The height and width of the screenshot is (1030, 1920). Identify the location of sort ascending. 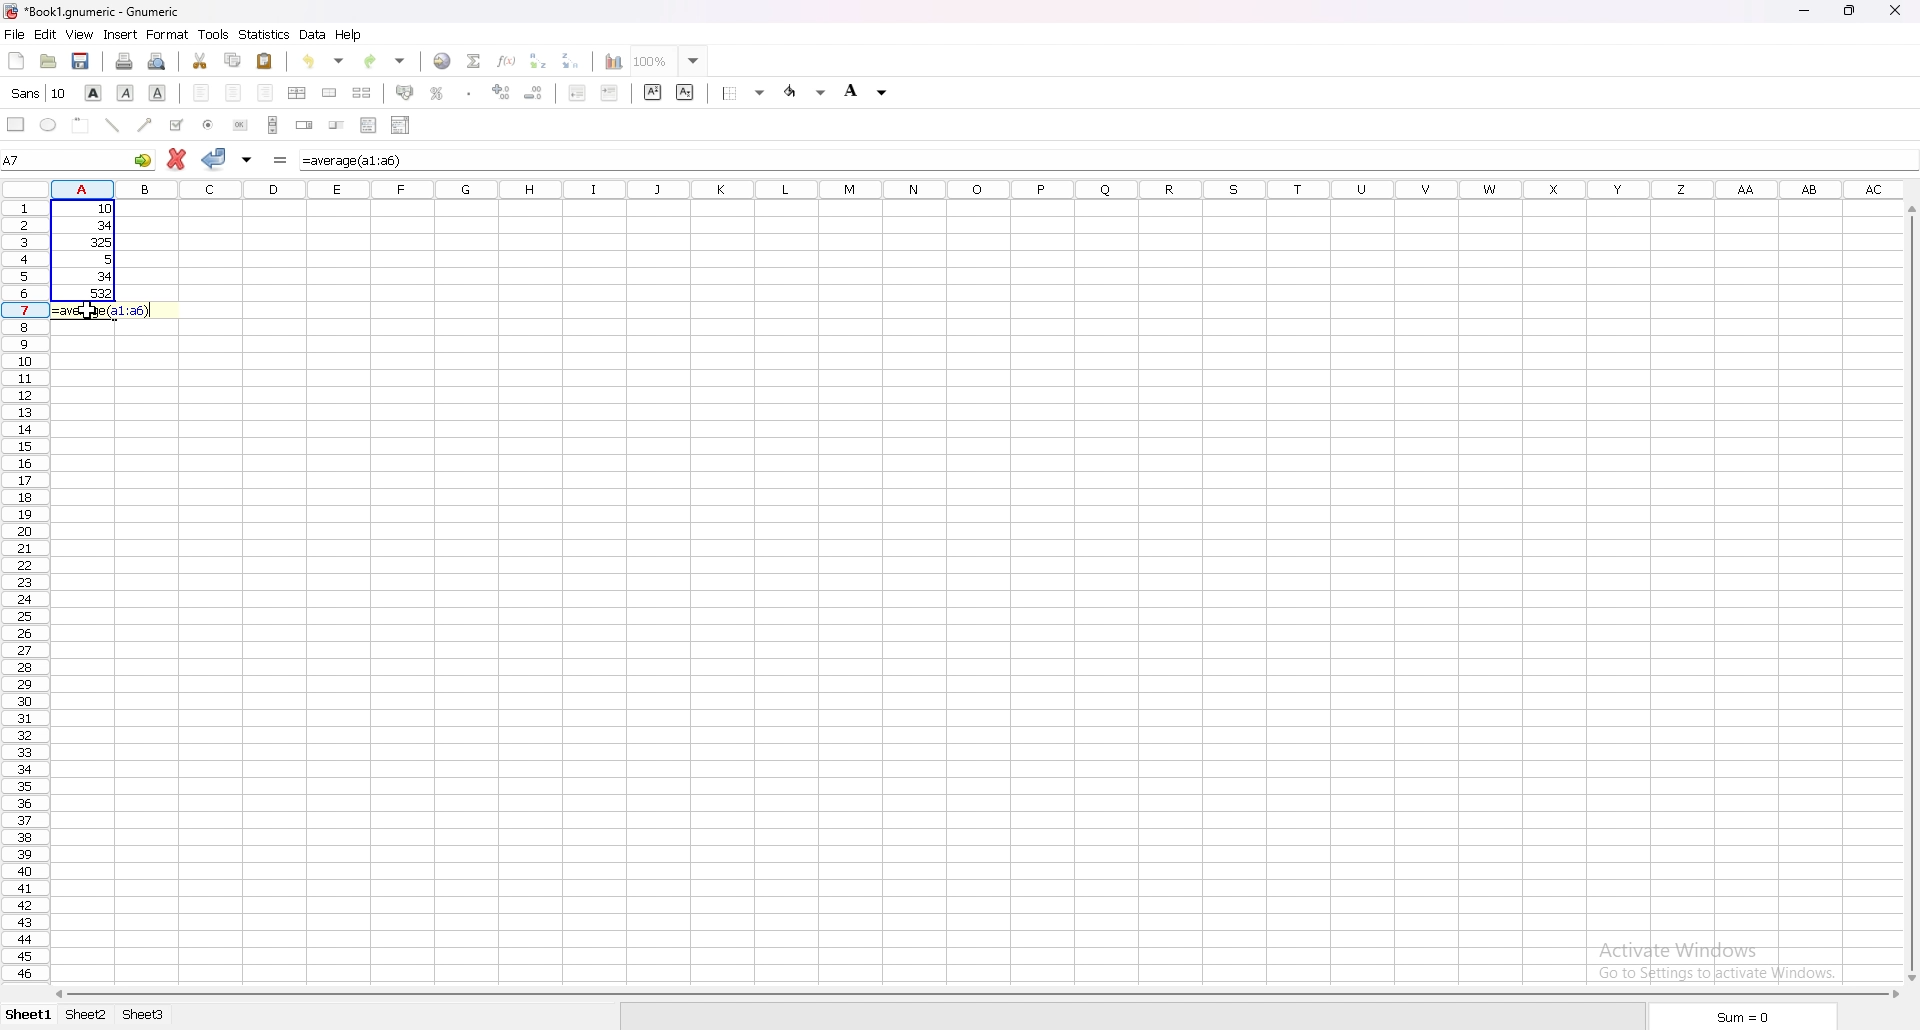
(538, 60).